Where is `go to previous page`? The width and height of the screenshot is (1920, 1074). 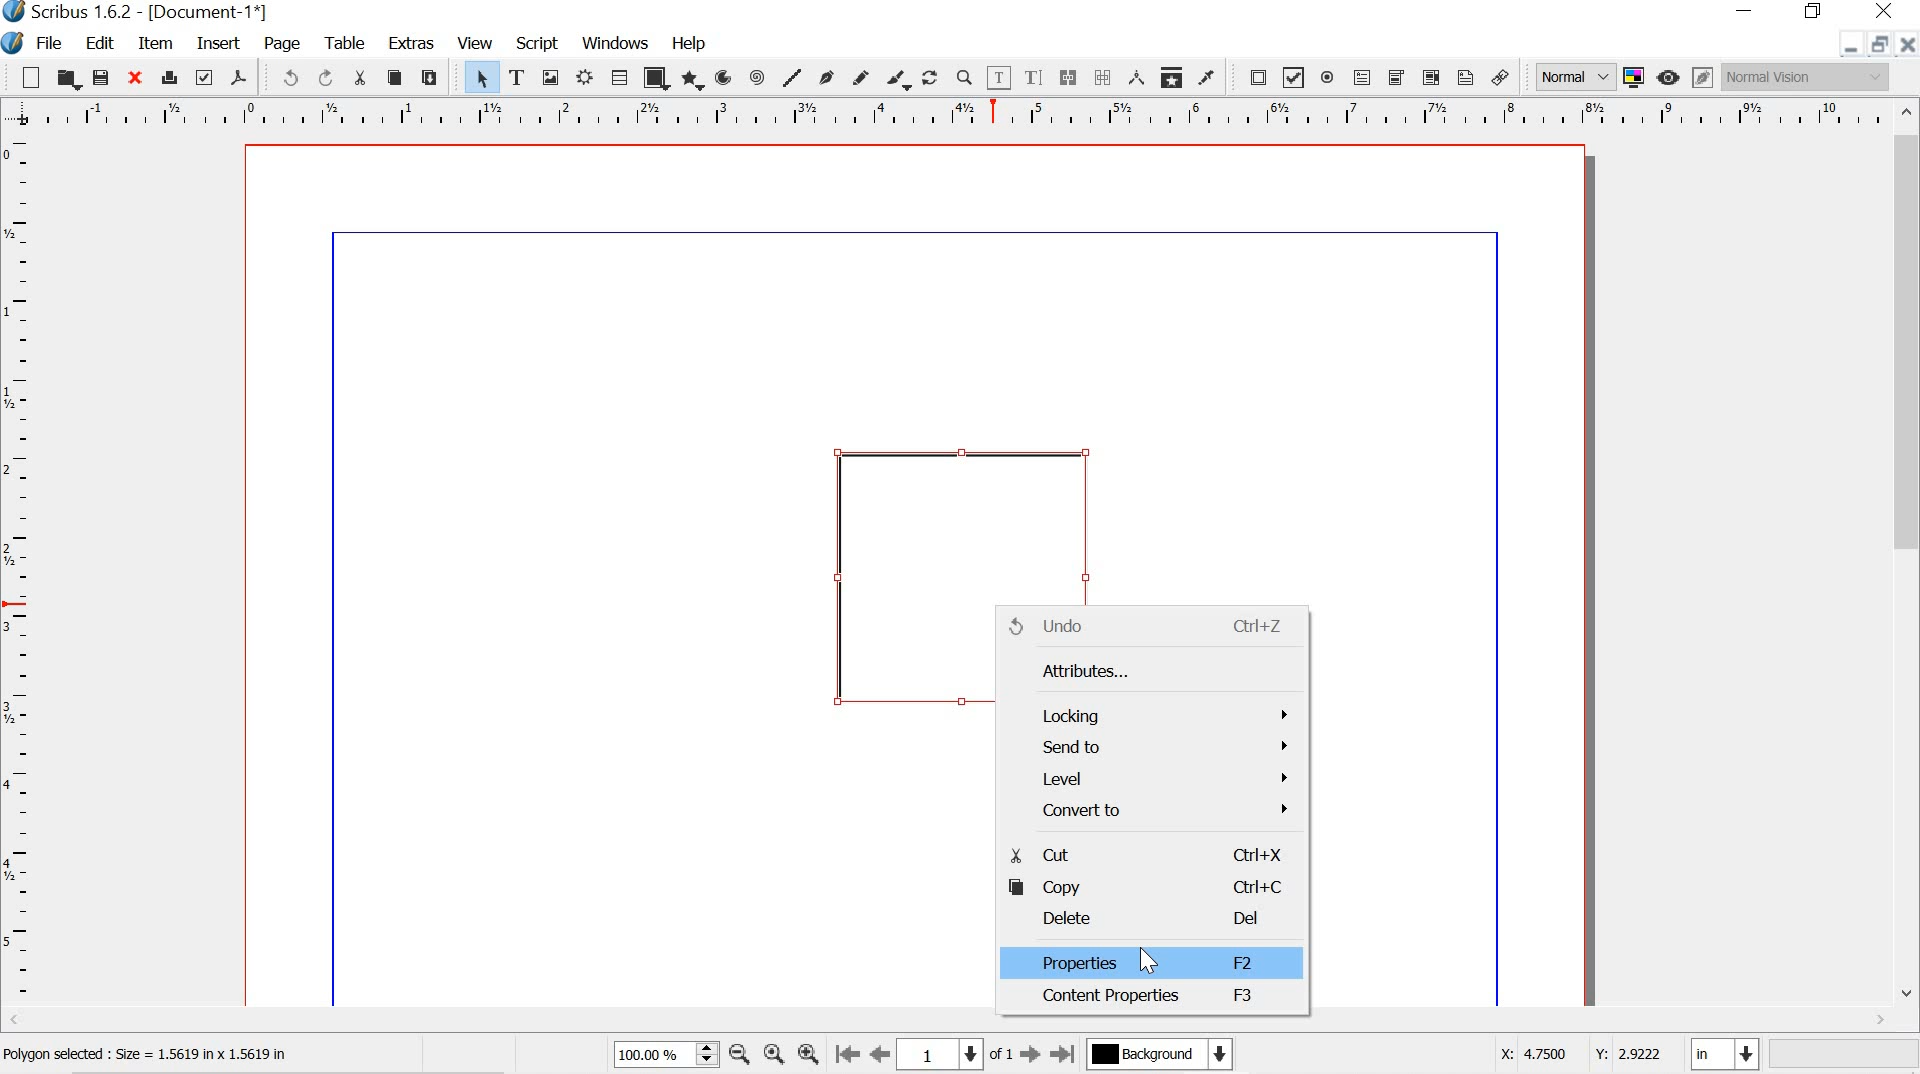
go to previous page is located at coordinates (882, 1055).